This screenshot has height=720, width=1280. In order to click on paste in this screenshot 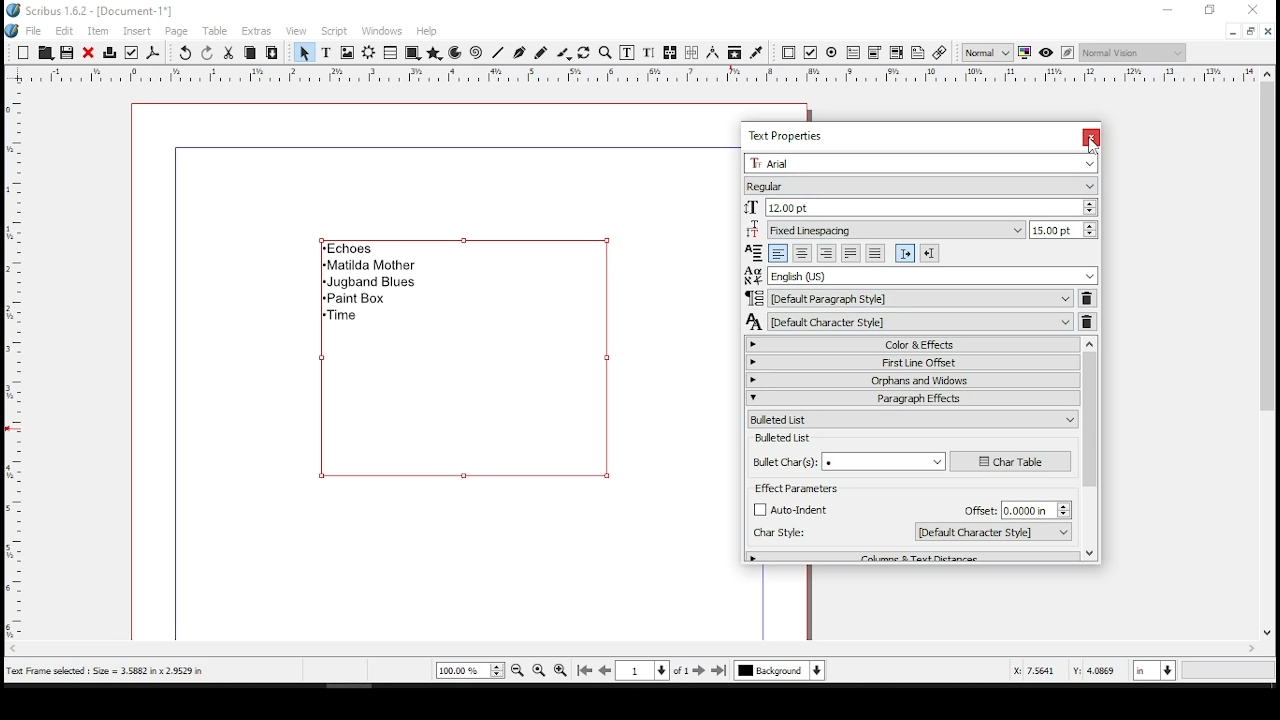, I will do `click(273, 53)`.